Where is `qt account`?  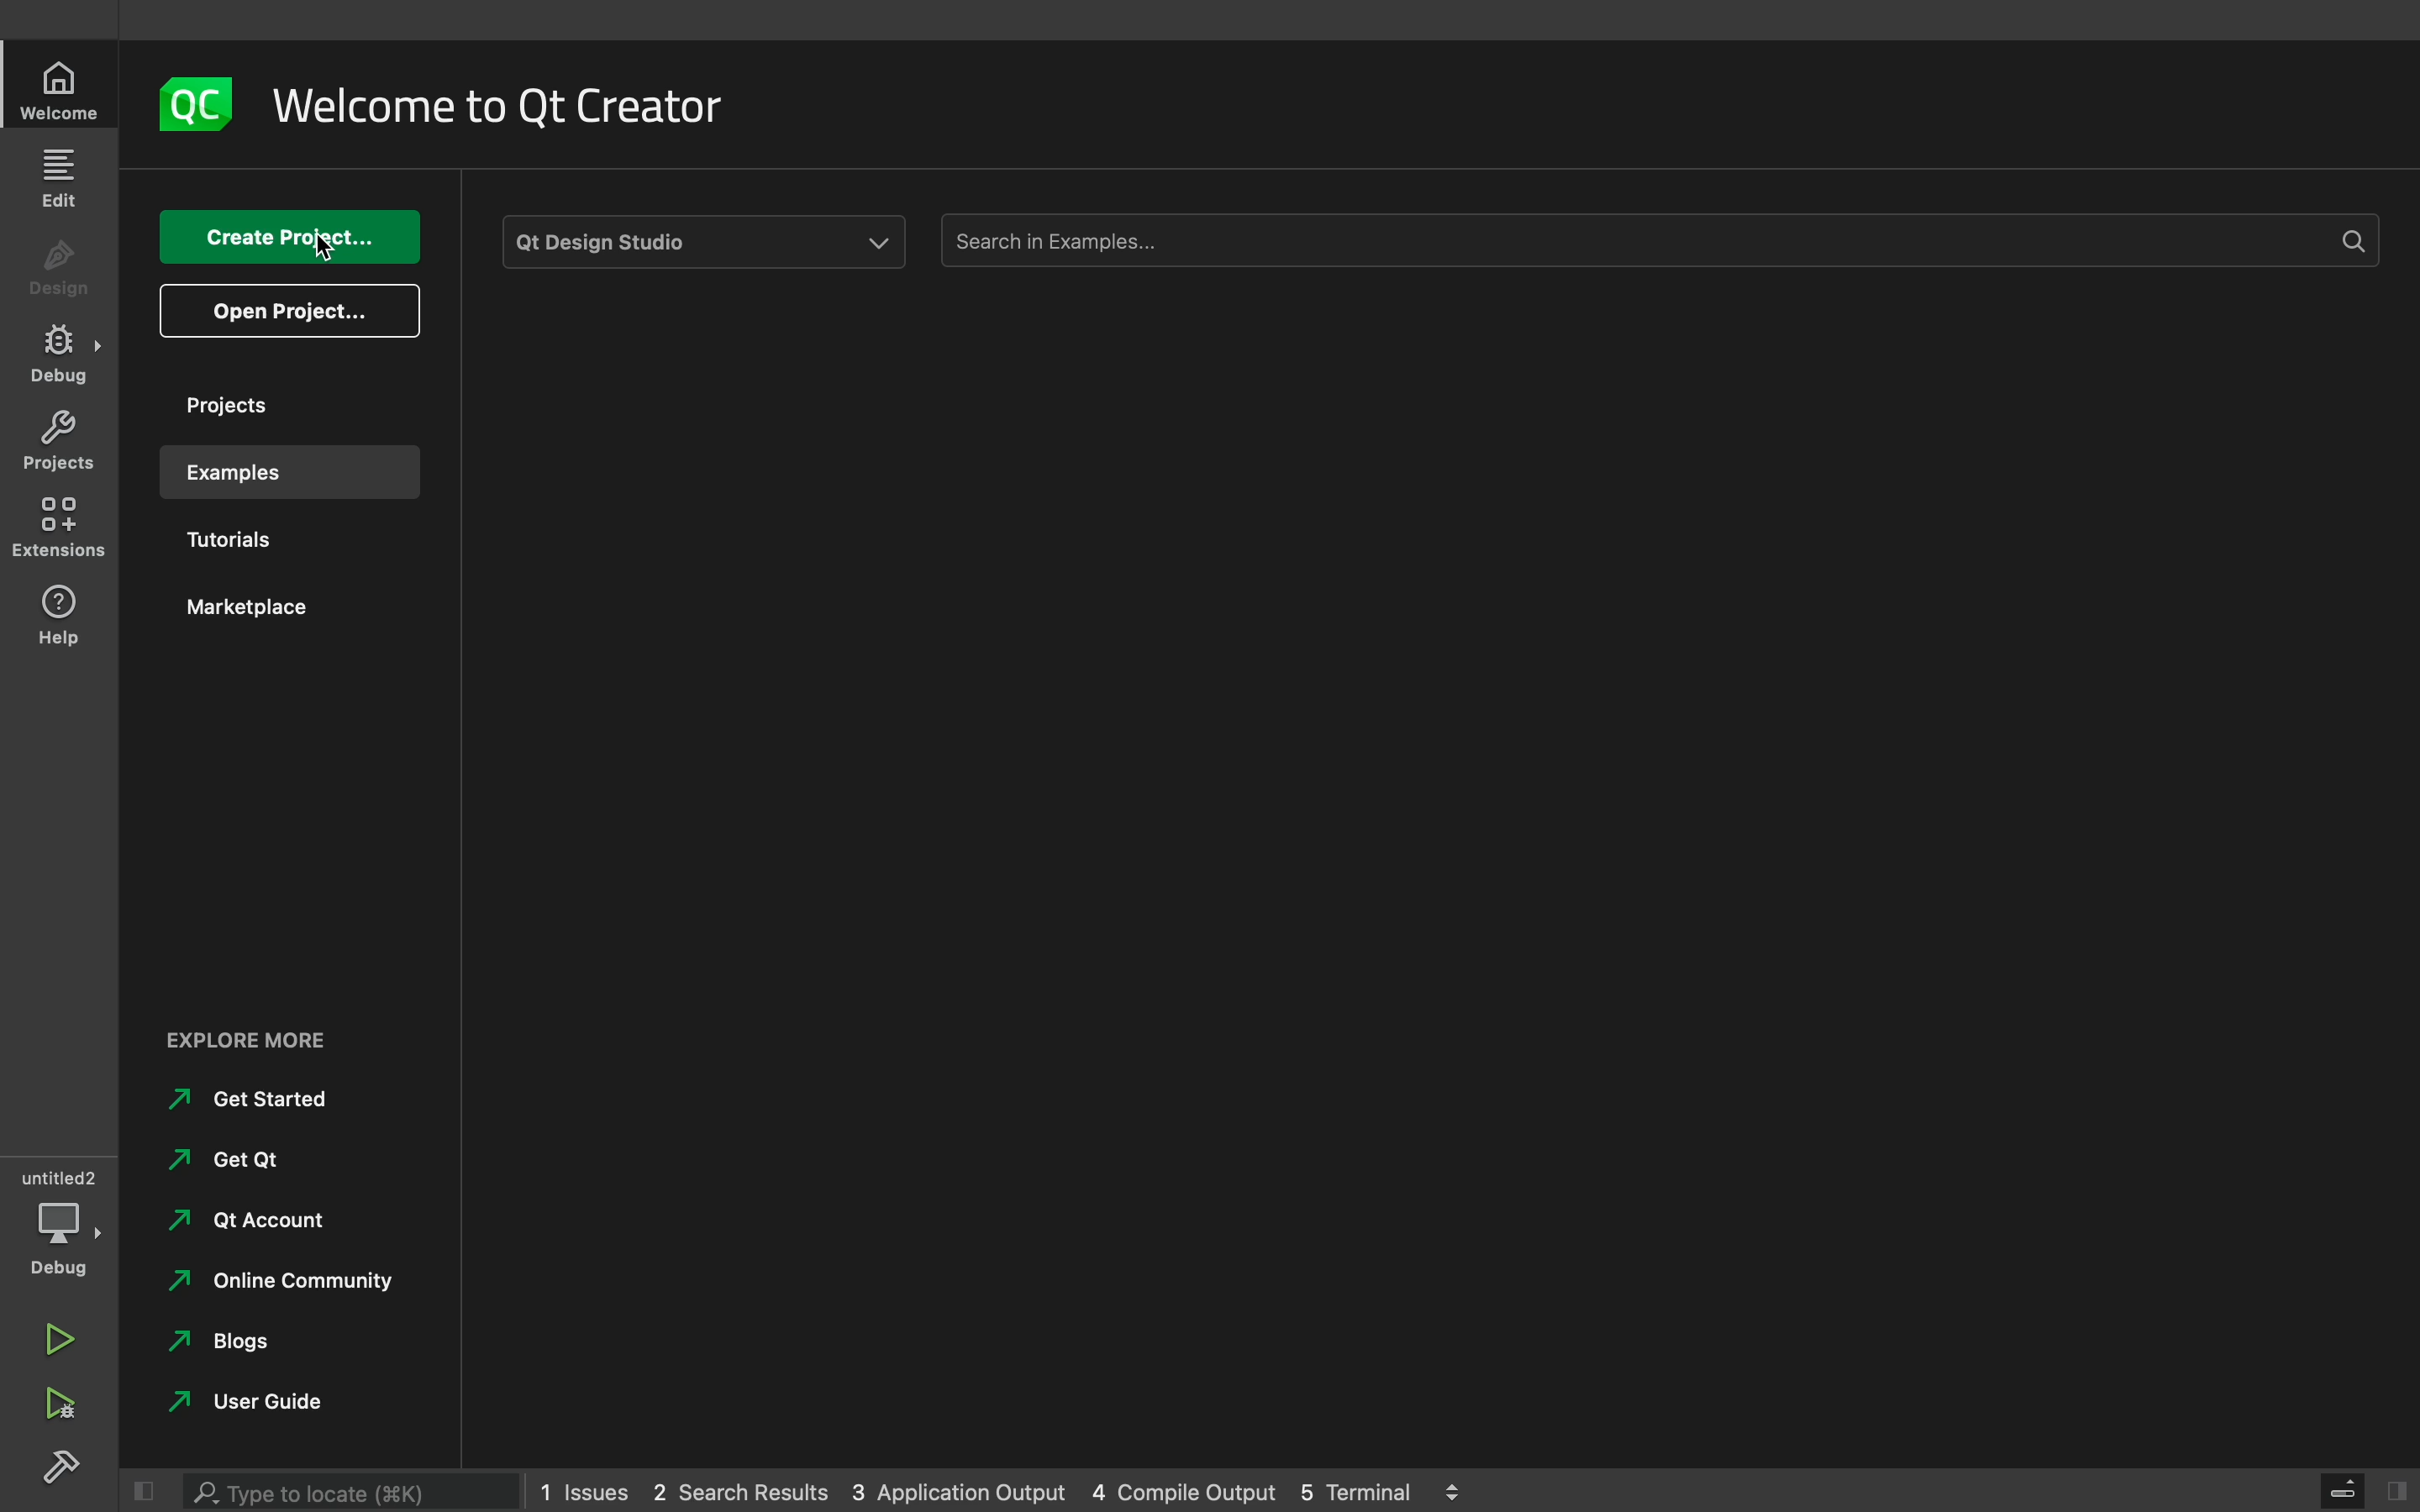 qt account is located at coordinates (241, 1228).